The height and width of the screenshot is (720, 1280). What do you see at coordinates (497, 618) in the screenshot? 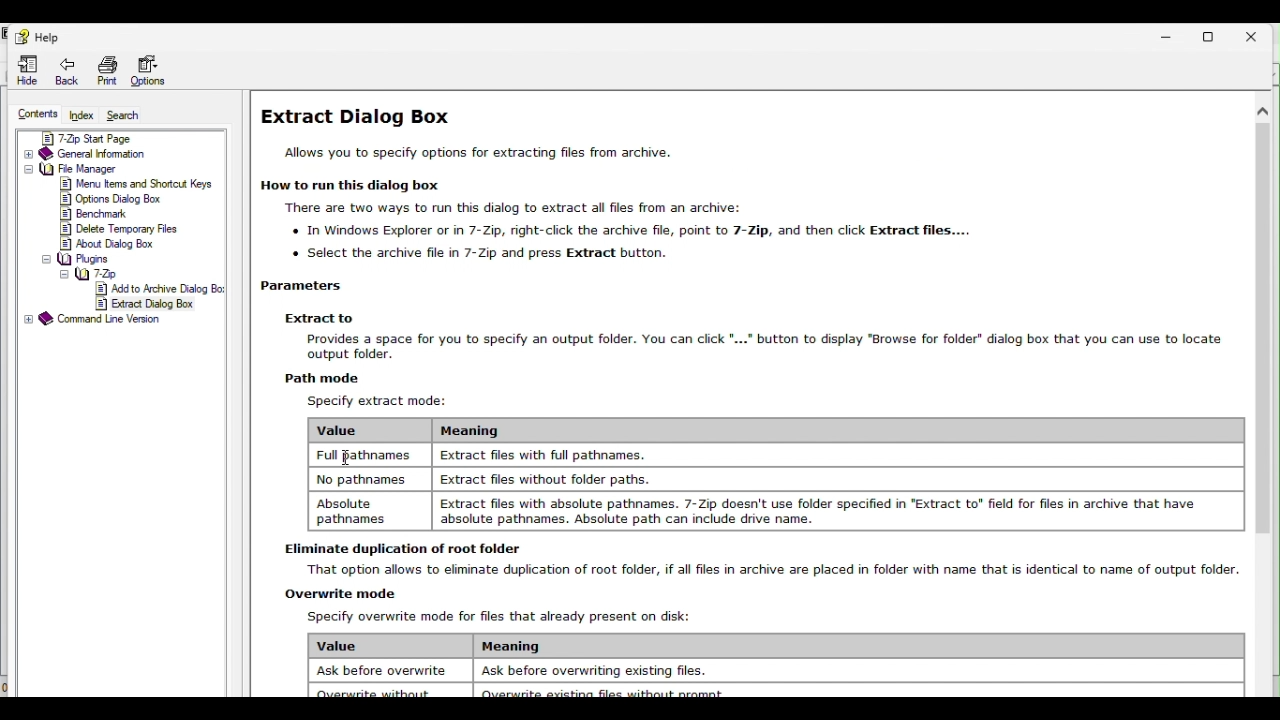
I see `specify` at bounding box center [497, 618].